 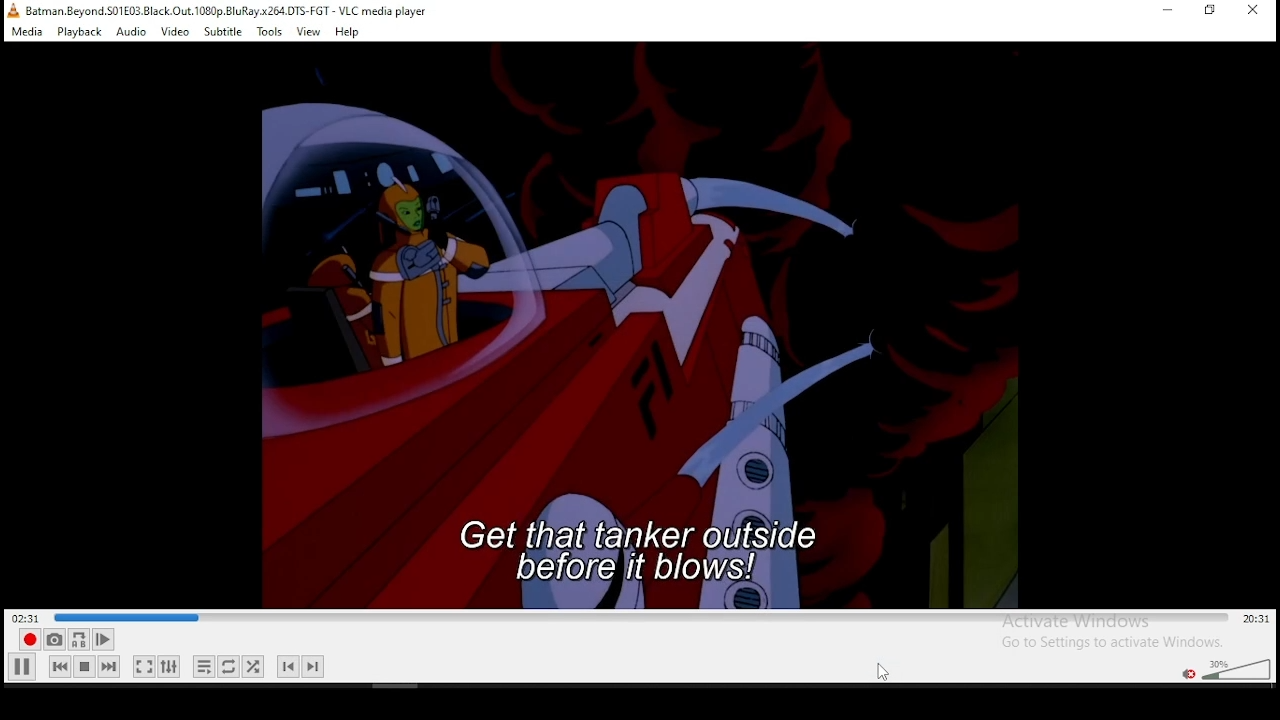 What do you see at coordinates (308, 32) in the screenshot?
I see `view` at bounding box center [308, 32].